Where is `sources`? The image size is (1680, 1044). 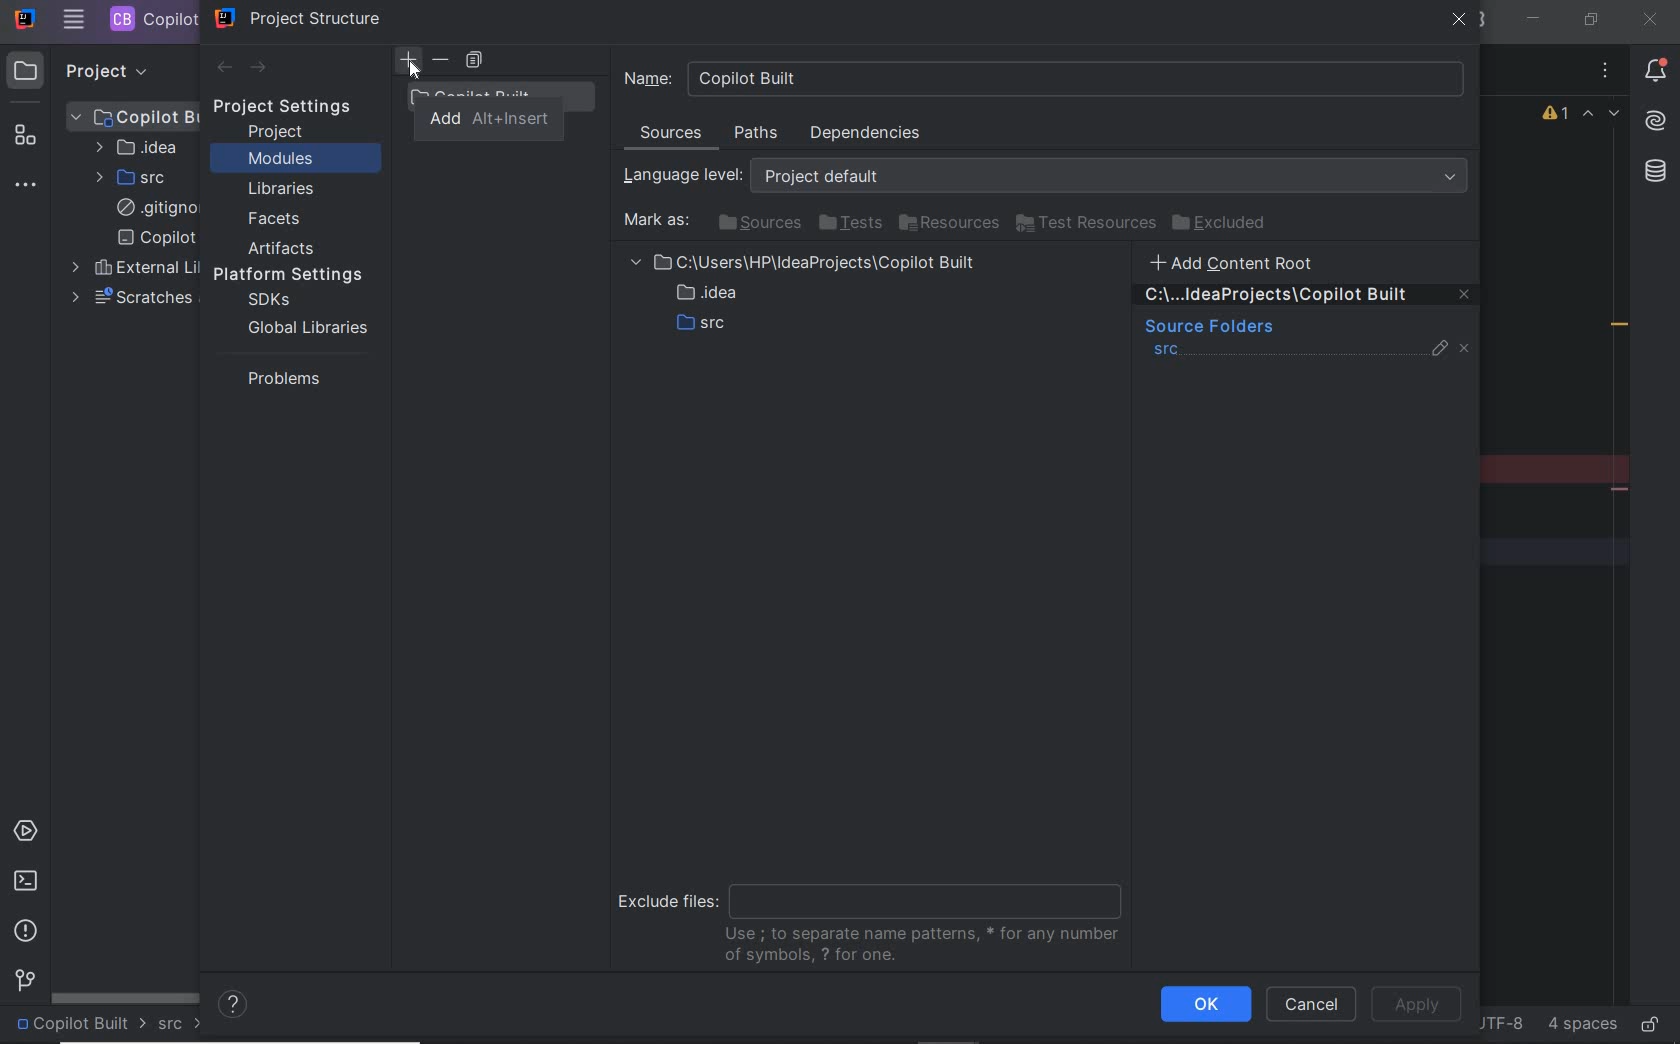 sources is located at coordinates (757, 222).